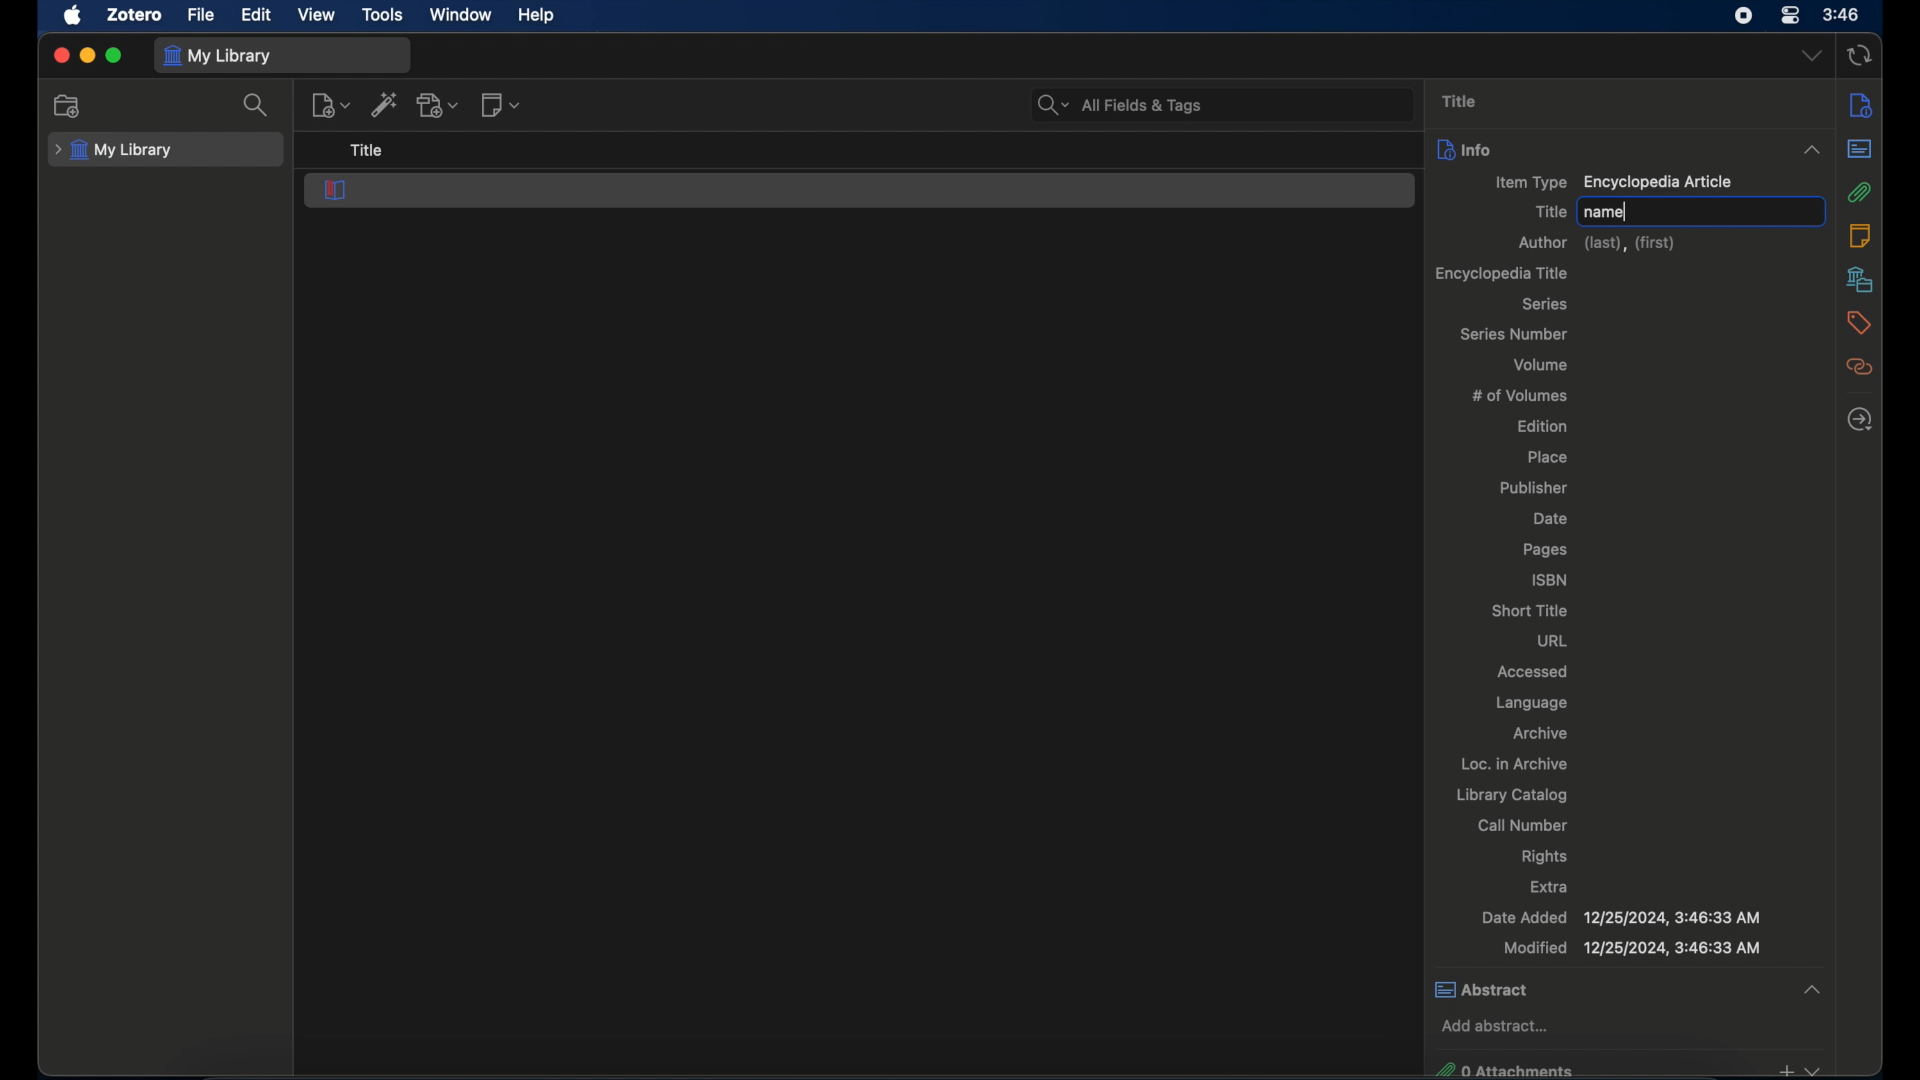 This screenshot has width=1920, height=1080. I want to click on add abstract, so click(1495, 1027).